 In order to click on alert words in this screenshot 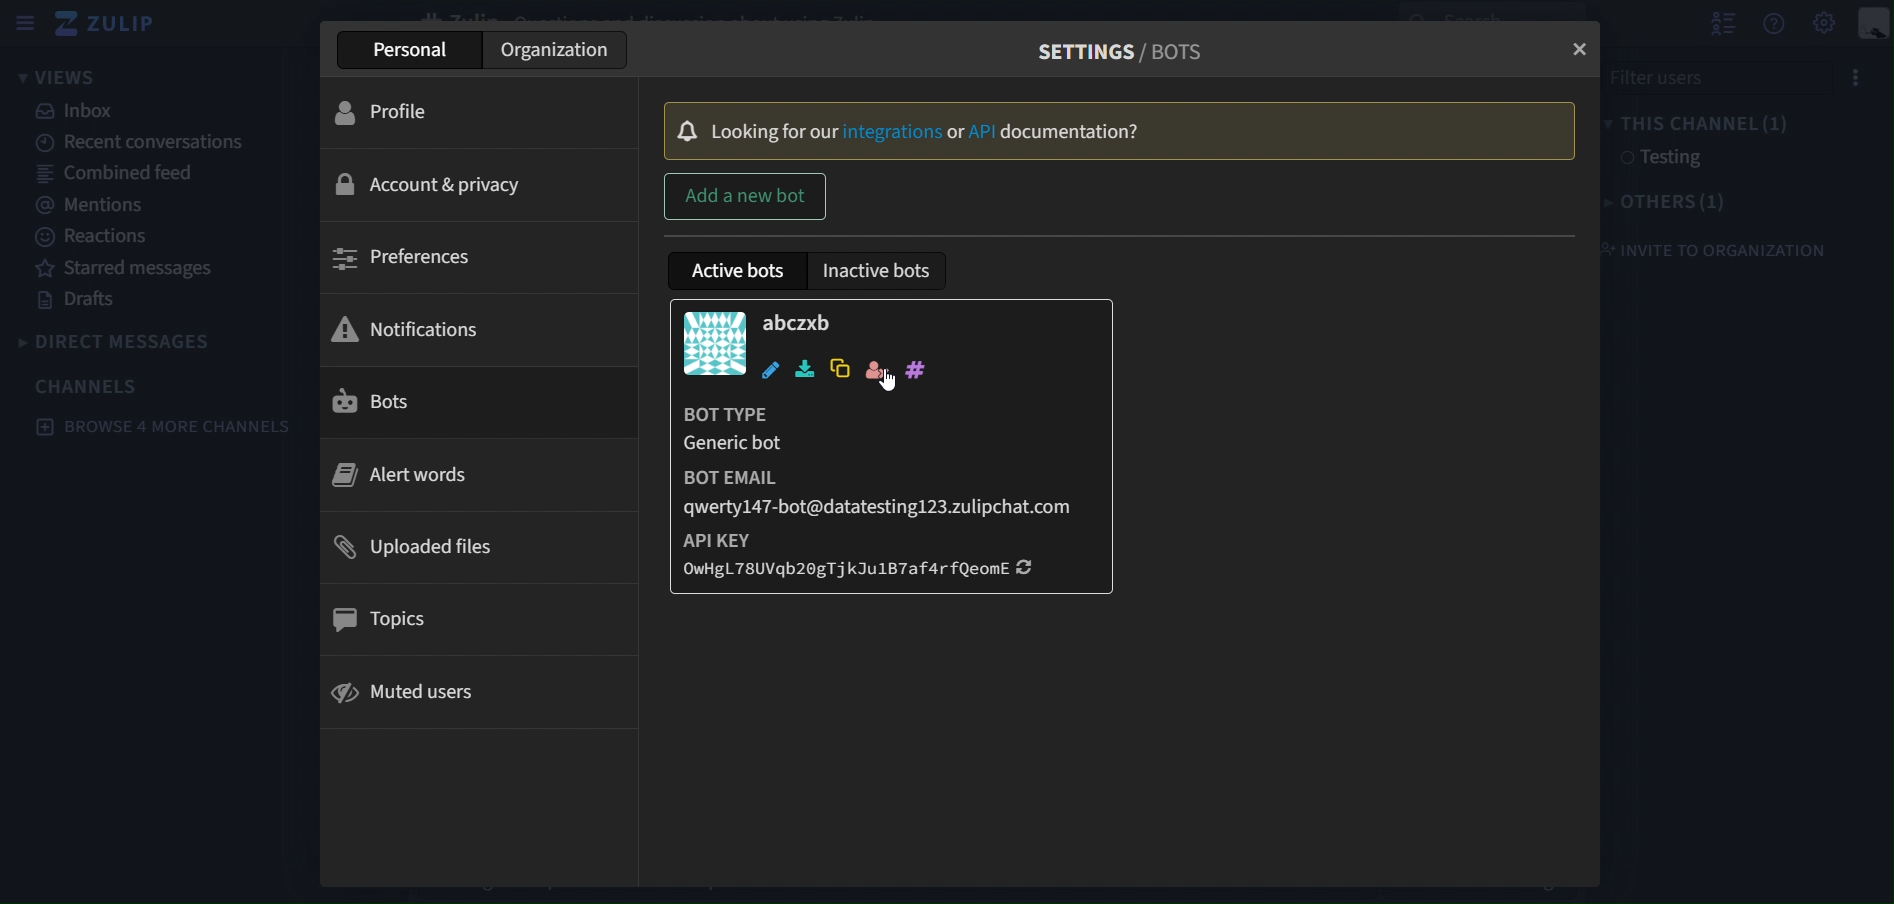, I will do `click(405, 475)`.